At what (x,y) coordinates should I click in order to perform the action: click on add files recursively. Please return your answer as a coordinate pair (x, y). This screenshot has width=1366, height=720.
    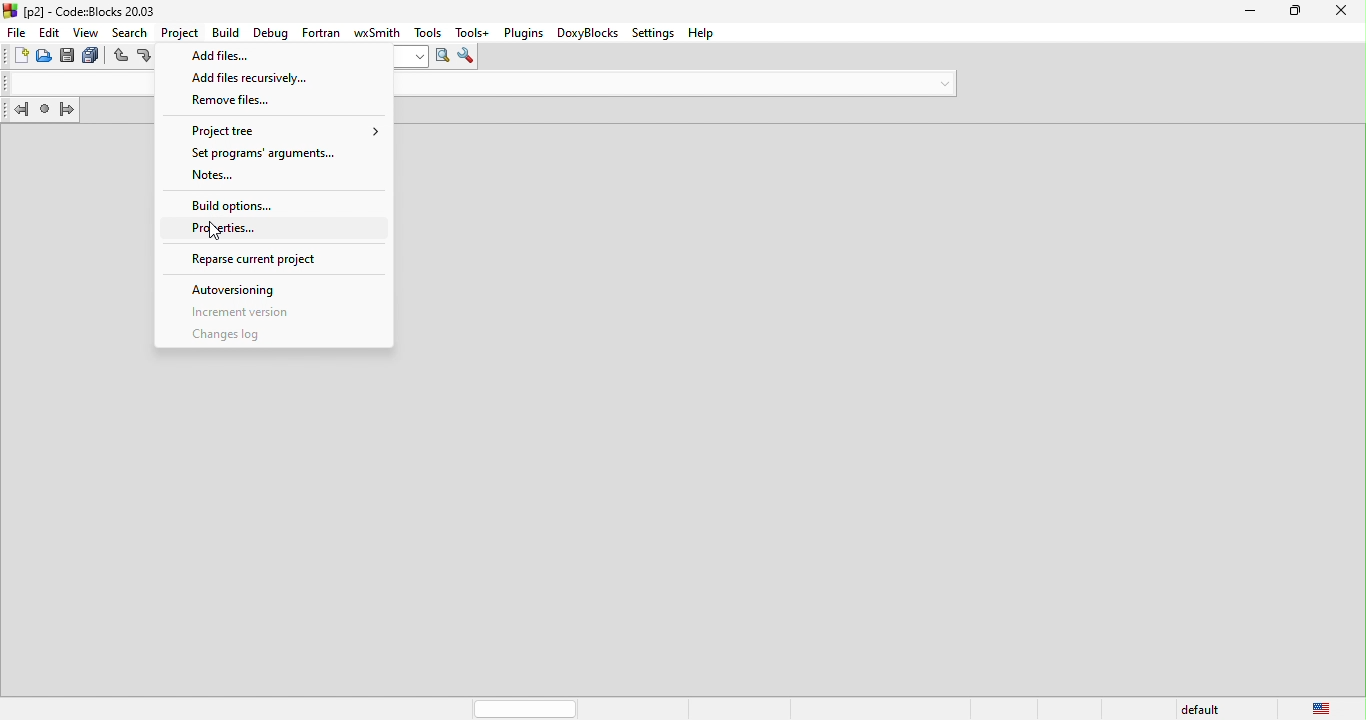
    Looking at the image, I should click on (276, 78).